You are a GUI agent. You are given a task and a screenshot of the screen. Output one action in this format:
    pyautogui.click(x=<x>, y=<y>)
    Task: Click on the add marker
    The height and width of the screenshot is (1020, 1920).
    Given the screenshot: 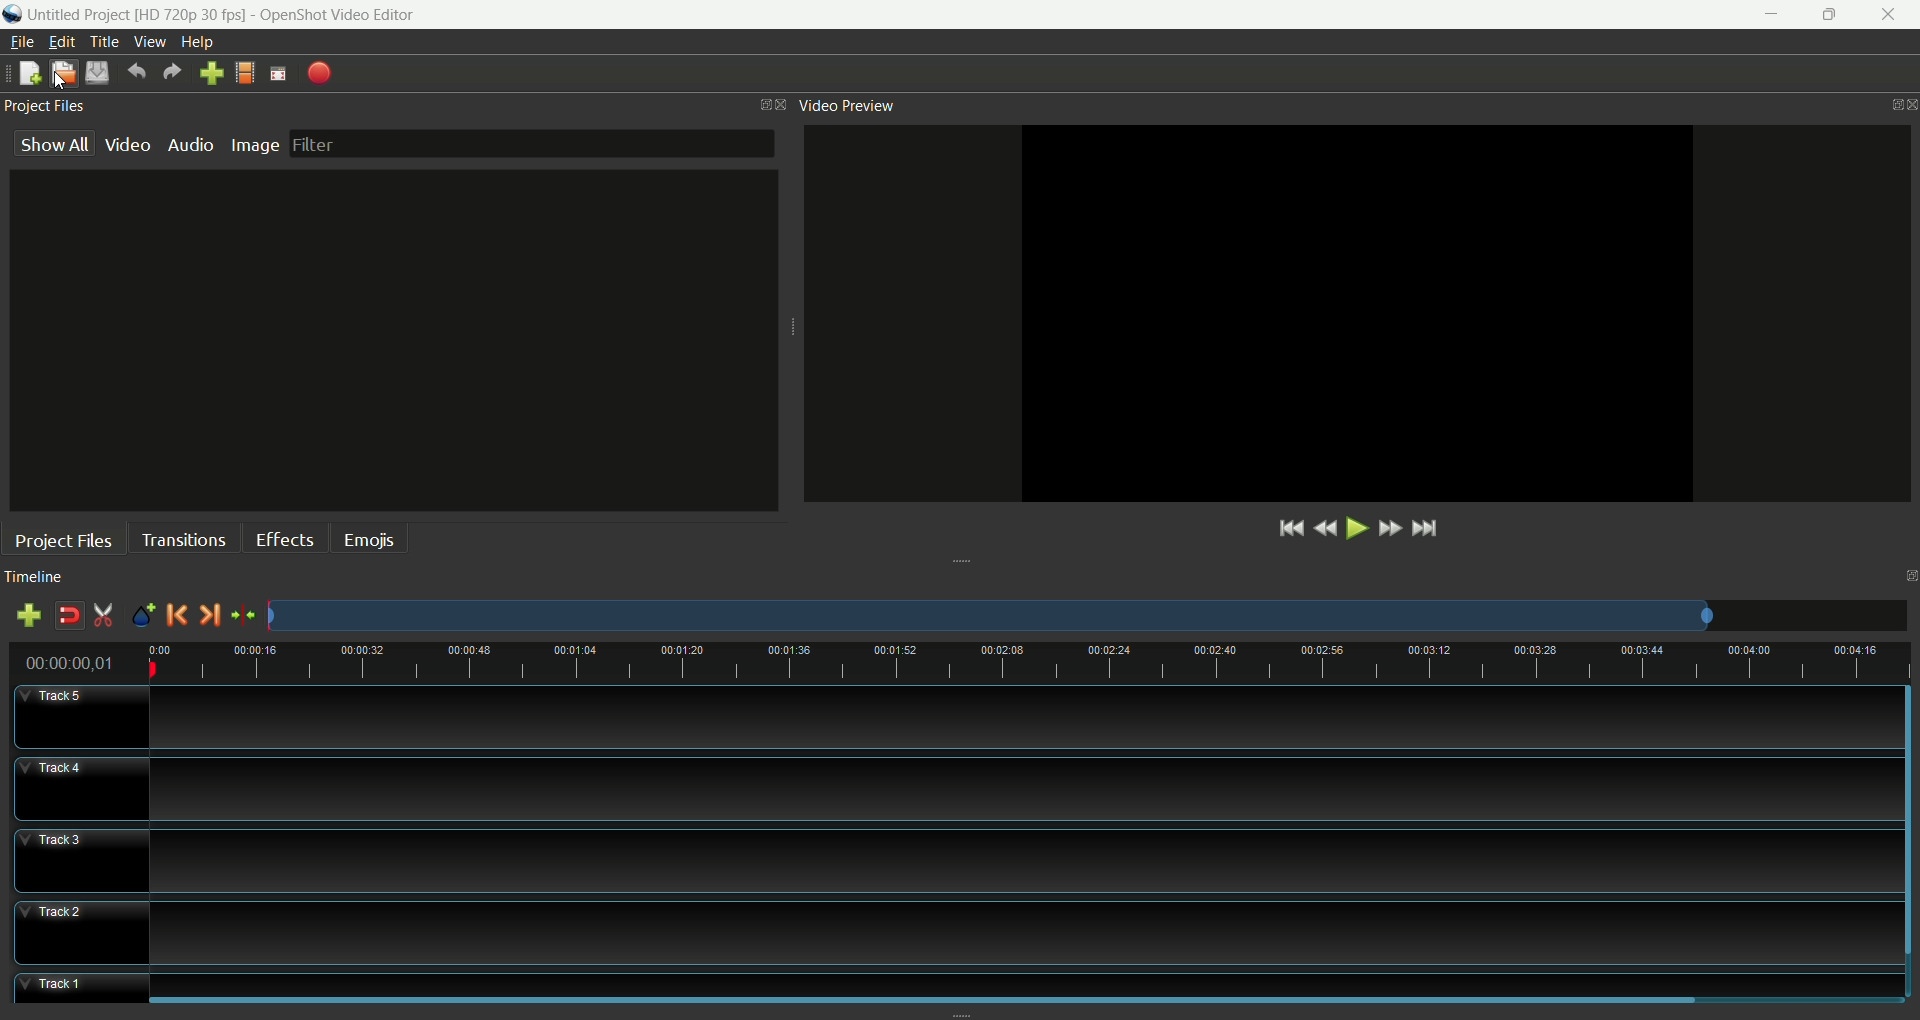 What is the action you would take?
    pyautogui.click(x=142, y=614)
    